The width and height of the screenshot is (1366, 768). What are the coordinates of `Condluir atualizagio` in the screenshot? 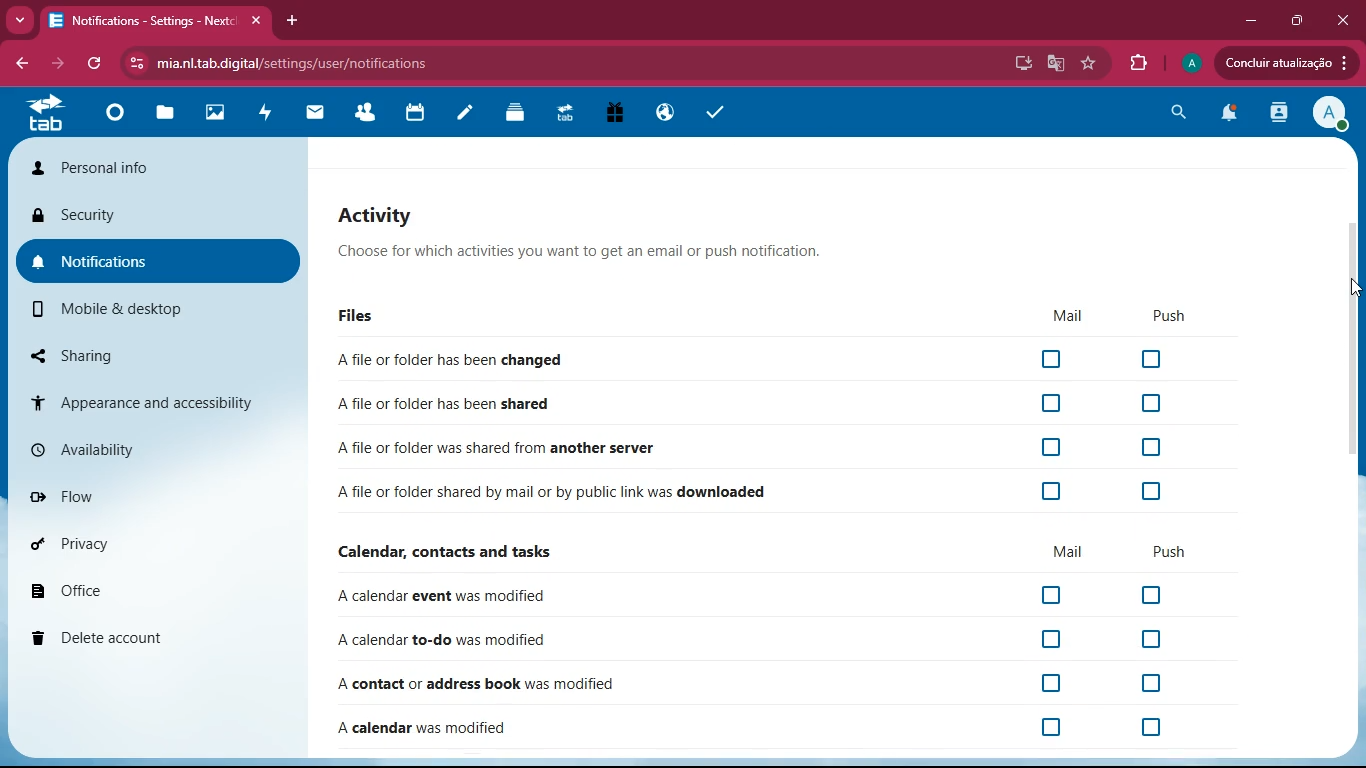 It's located at (1293, 65).